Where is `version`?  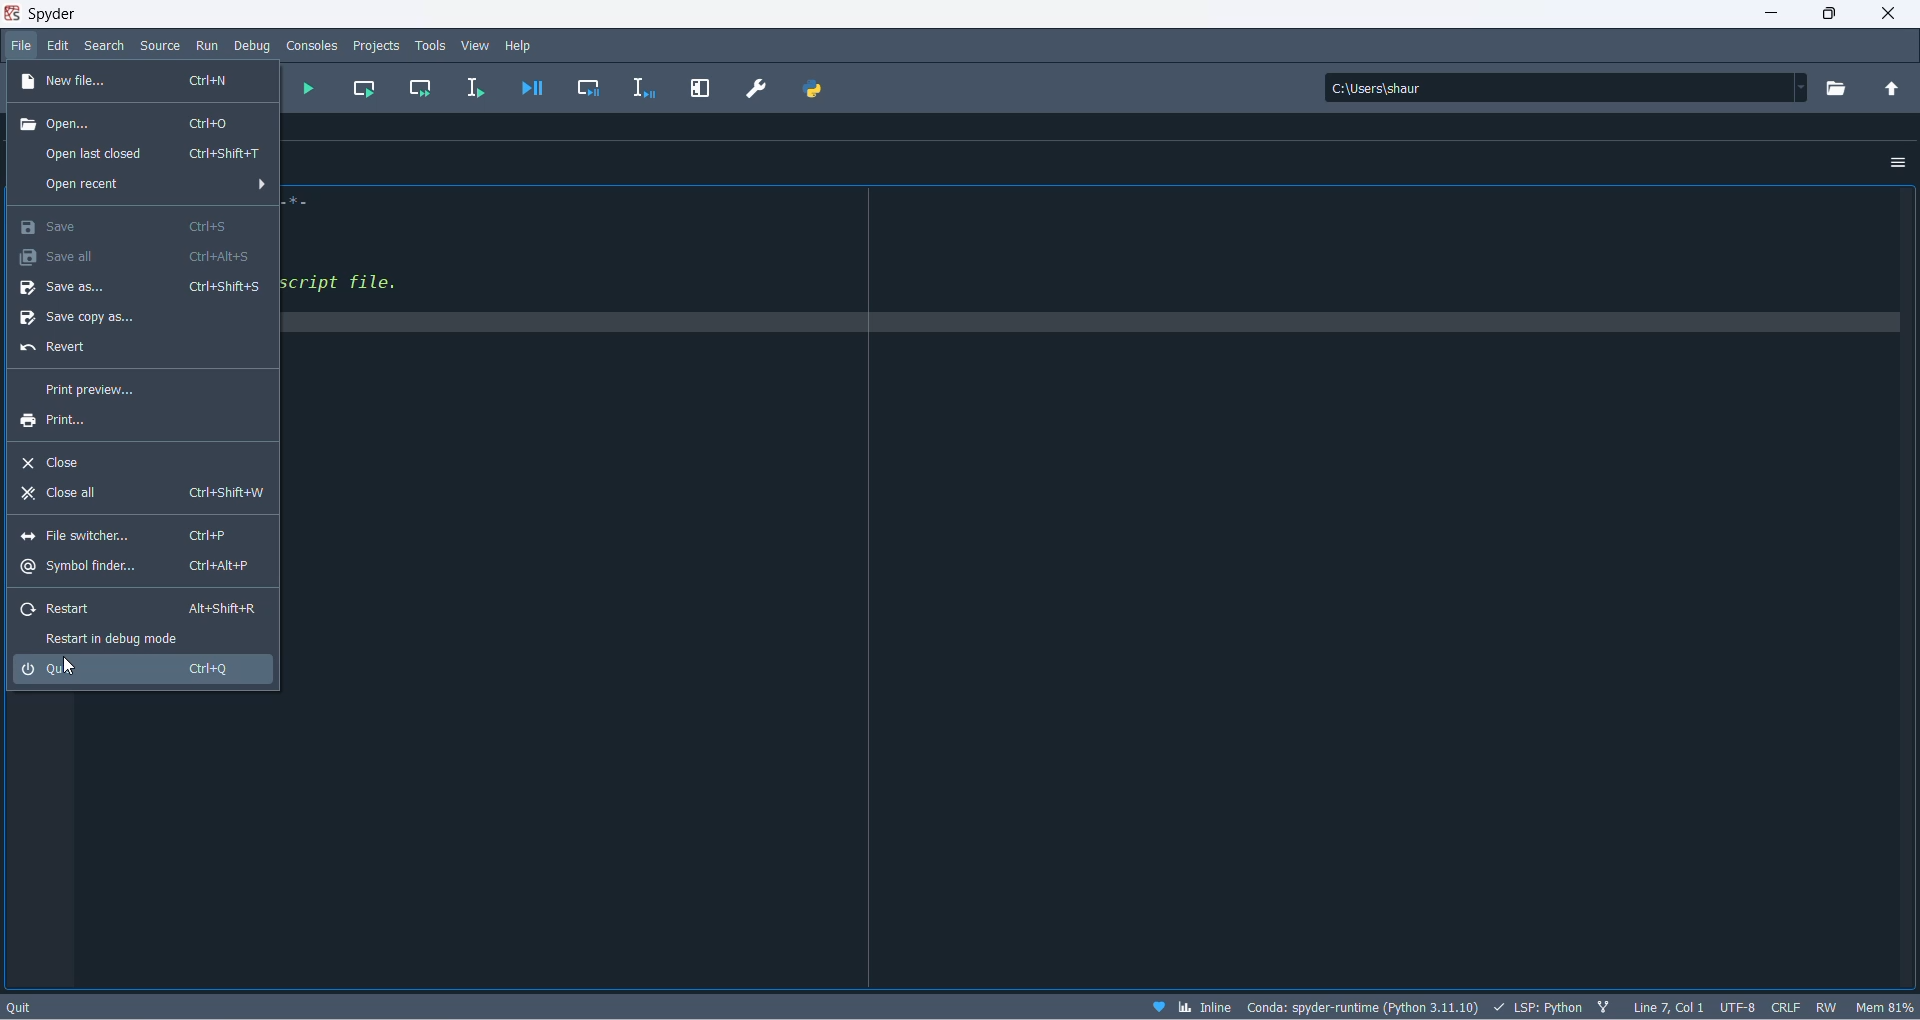 version is located at coordinates (1364, 1006).